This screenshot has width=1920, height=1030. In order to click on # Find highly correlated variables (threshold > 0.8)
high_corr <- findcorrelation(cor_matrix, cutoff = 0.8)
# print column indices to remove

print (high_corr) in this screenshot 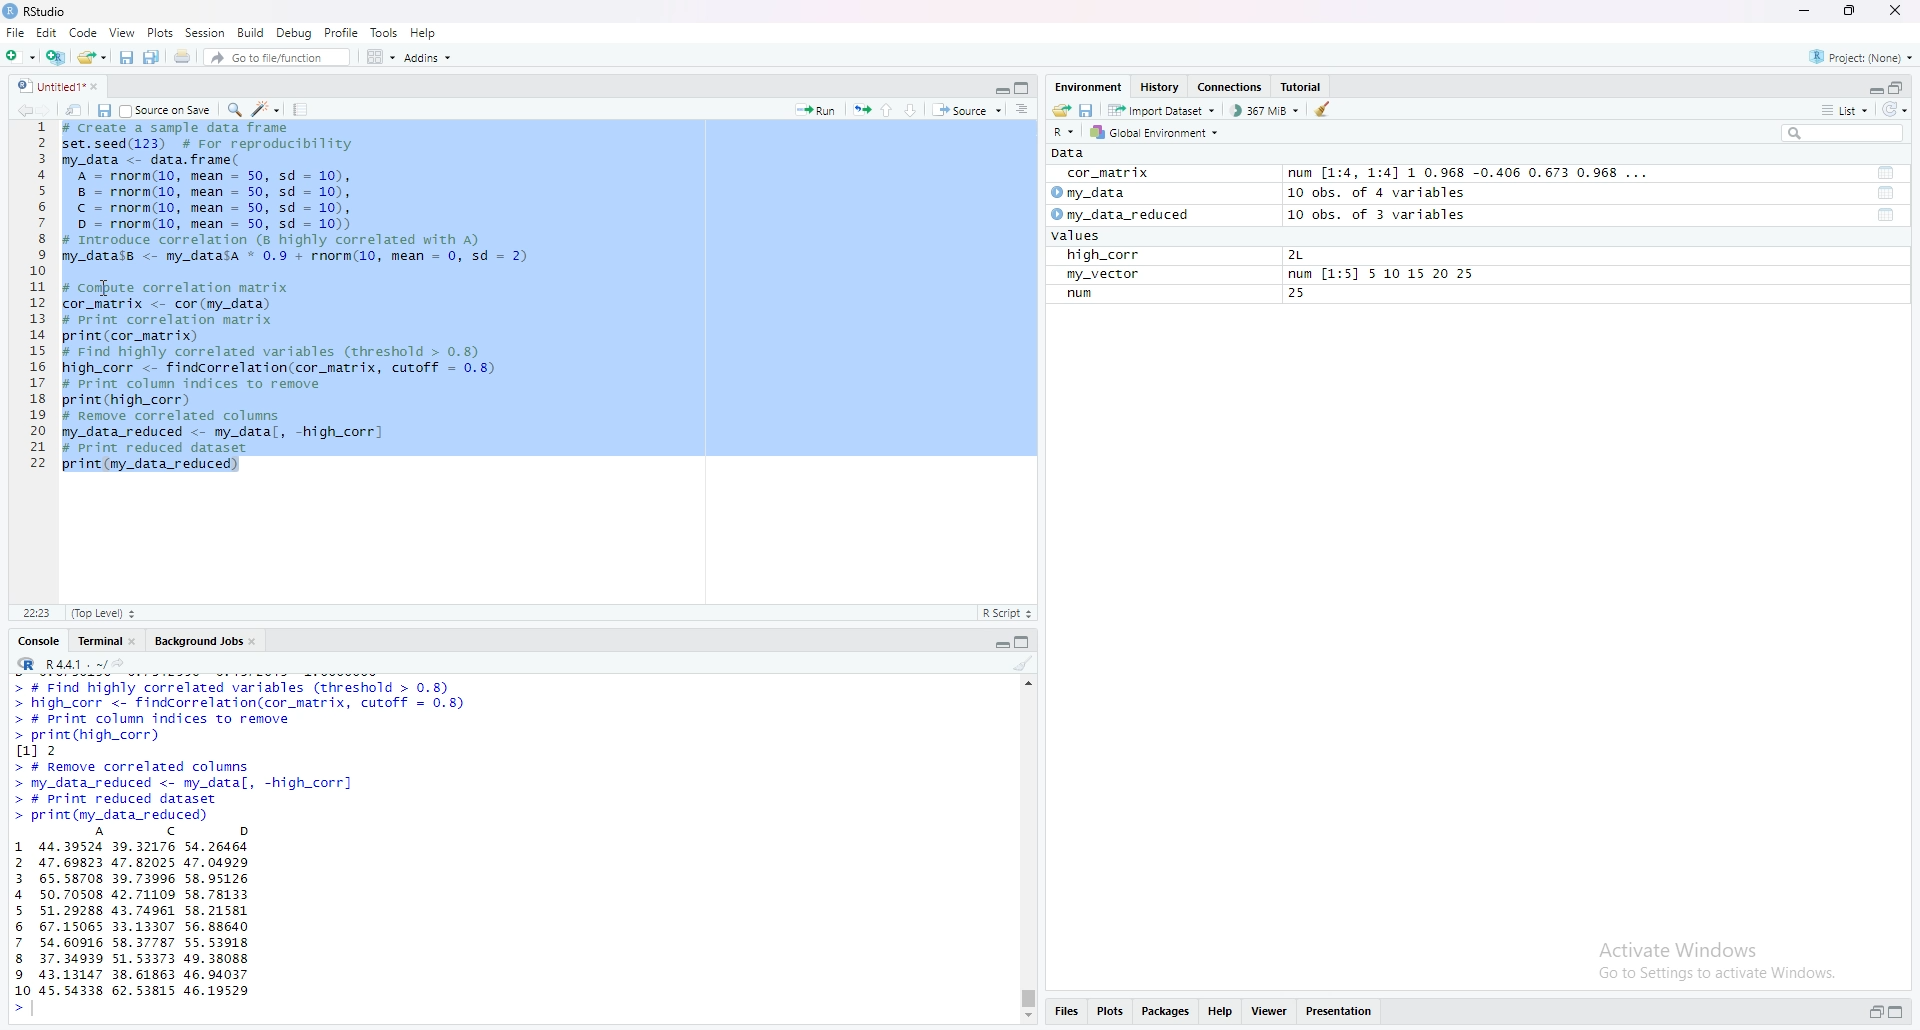, I will do `click(250, 710)`.